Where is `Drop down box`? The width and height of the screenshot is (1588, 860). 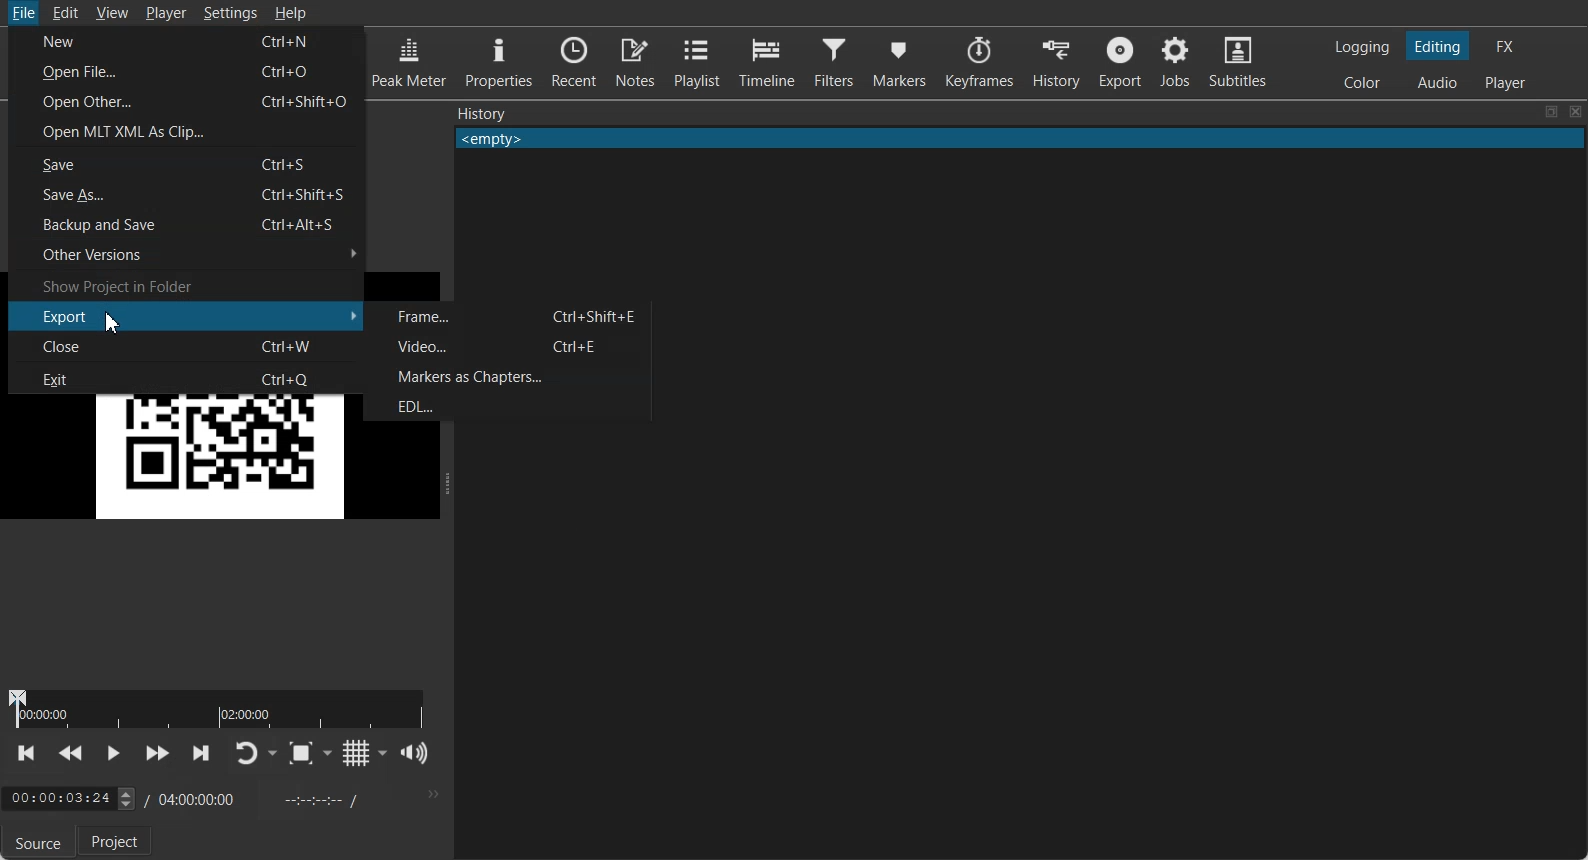
Drop down box is located at coordinates (328, 753).